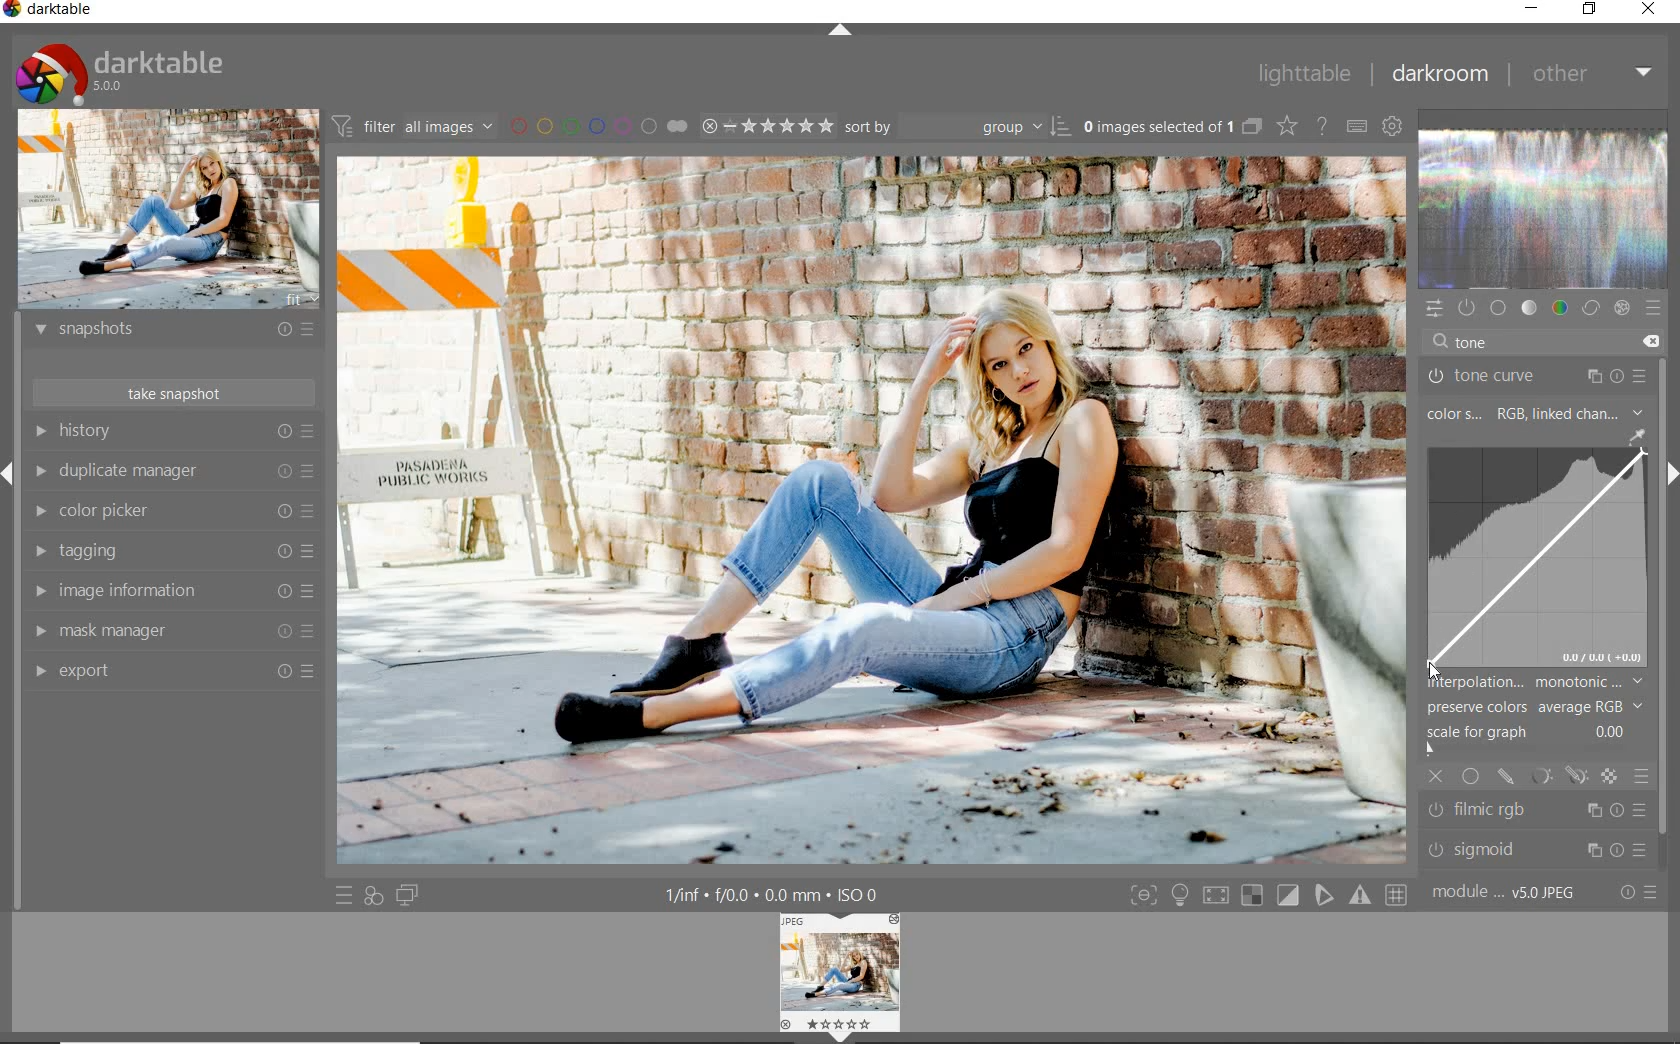 This screenshot has height=1044, width=1680. Describe the element at coordinates (171, 391) in the screenshot. I see `take snapshot` at that location.